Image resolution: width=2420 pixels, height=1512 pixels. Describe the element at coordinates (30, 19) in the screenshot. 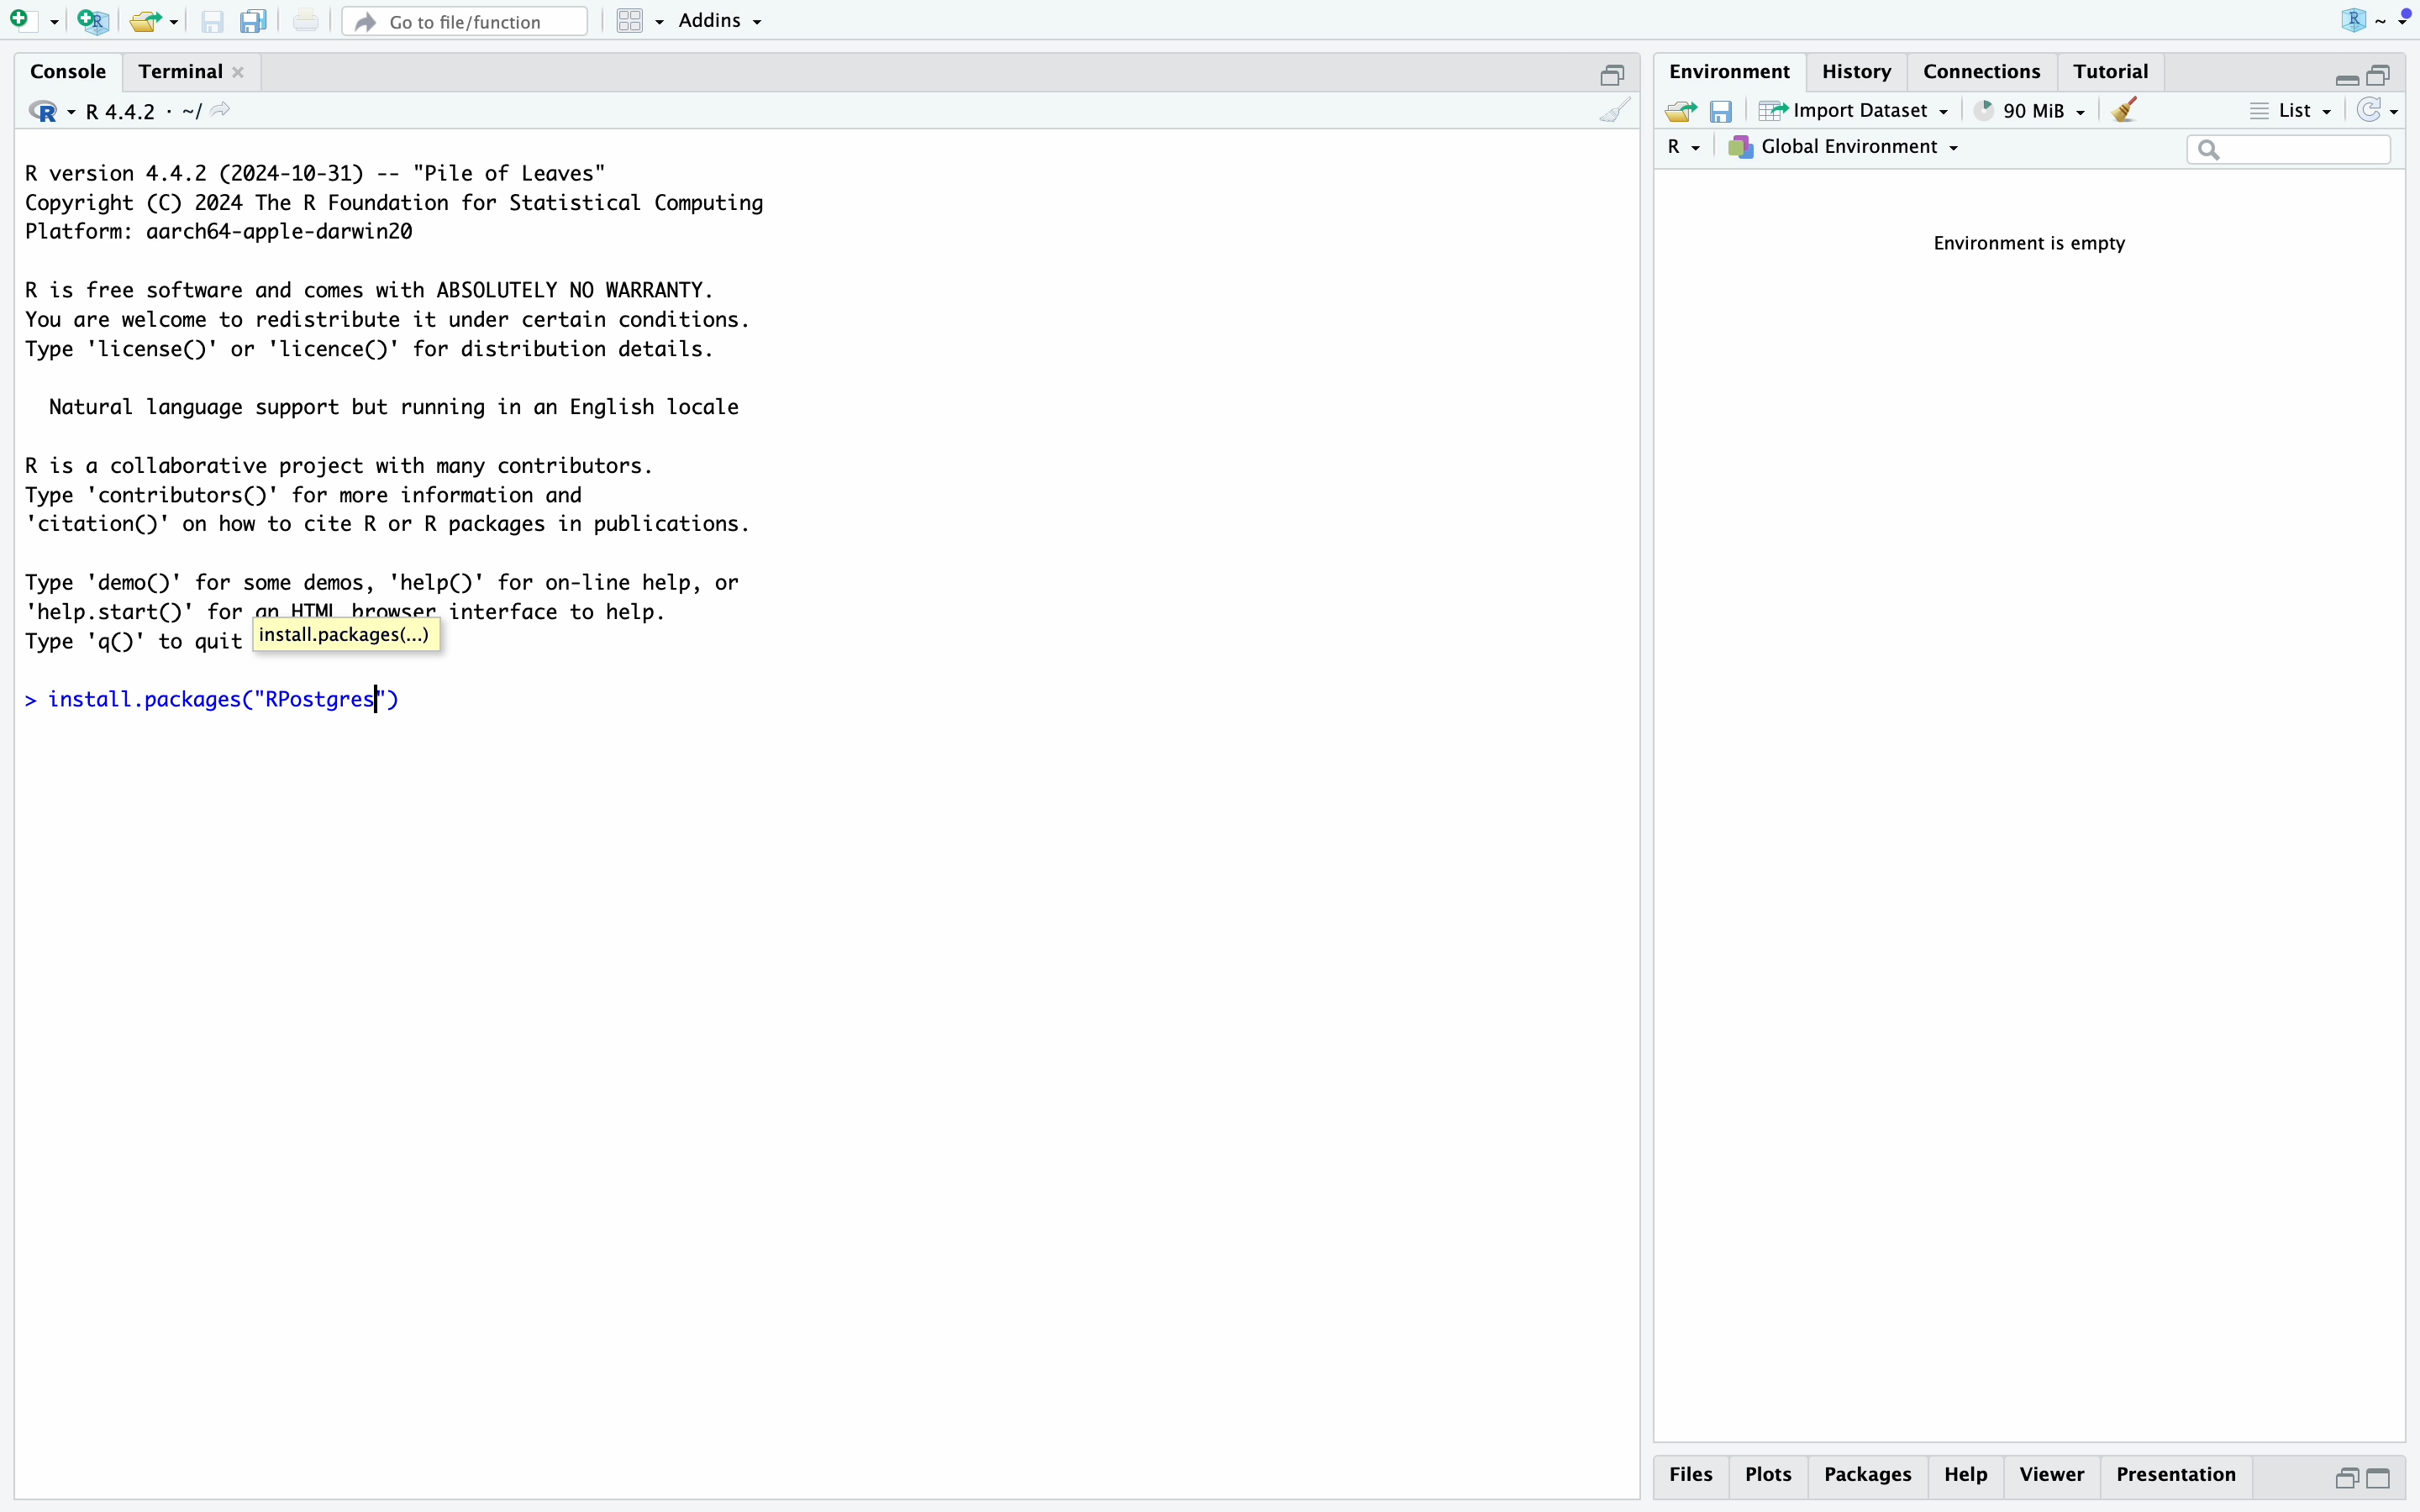

I see `new file` at that location.